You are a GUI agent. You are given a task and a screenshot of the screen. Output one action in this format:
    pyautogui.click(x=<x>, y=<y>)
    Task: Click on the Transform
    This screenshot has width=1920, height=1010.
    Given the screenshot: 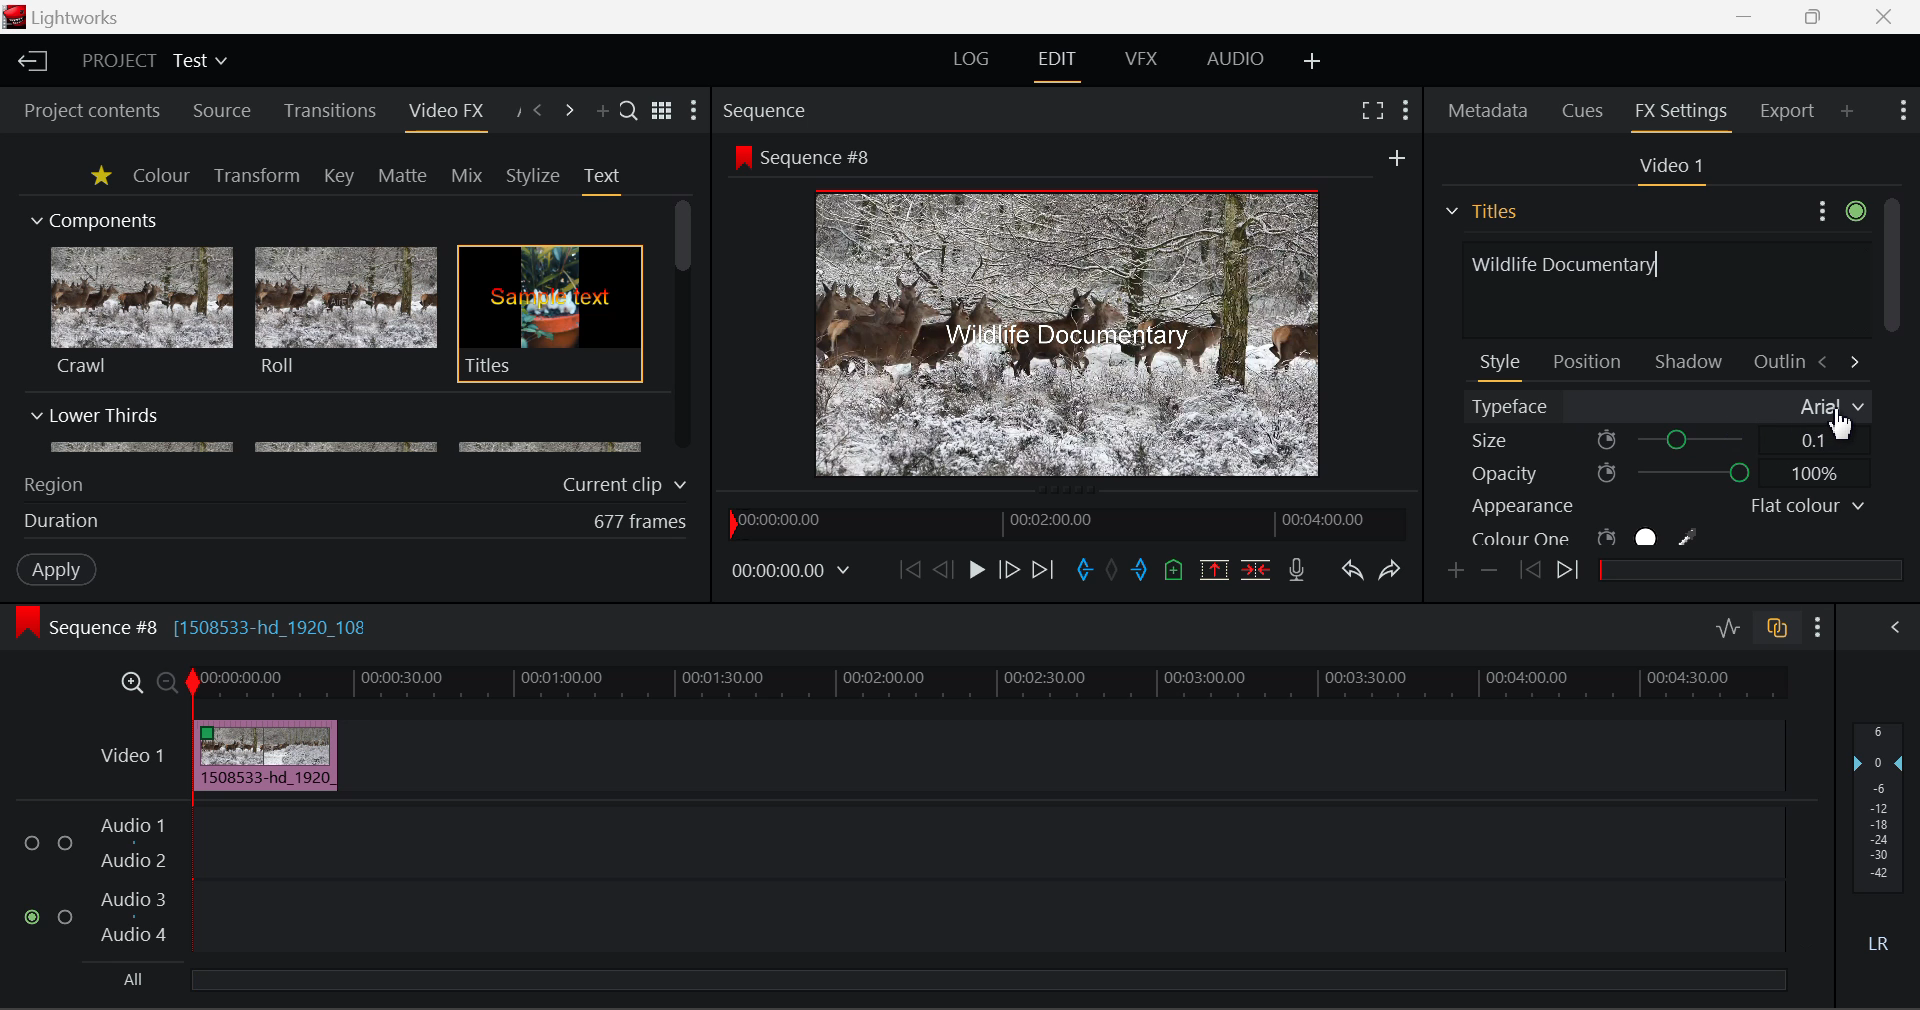 What is the action you would take?
    pyautogui.click(x=259, y=177)
    